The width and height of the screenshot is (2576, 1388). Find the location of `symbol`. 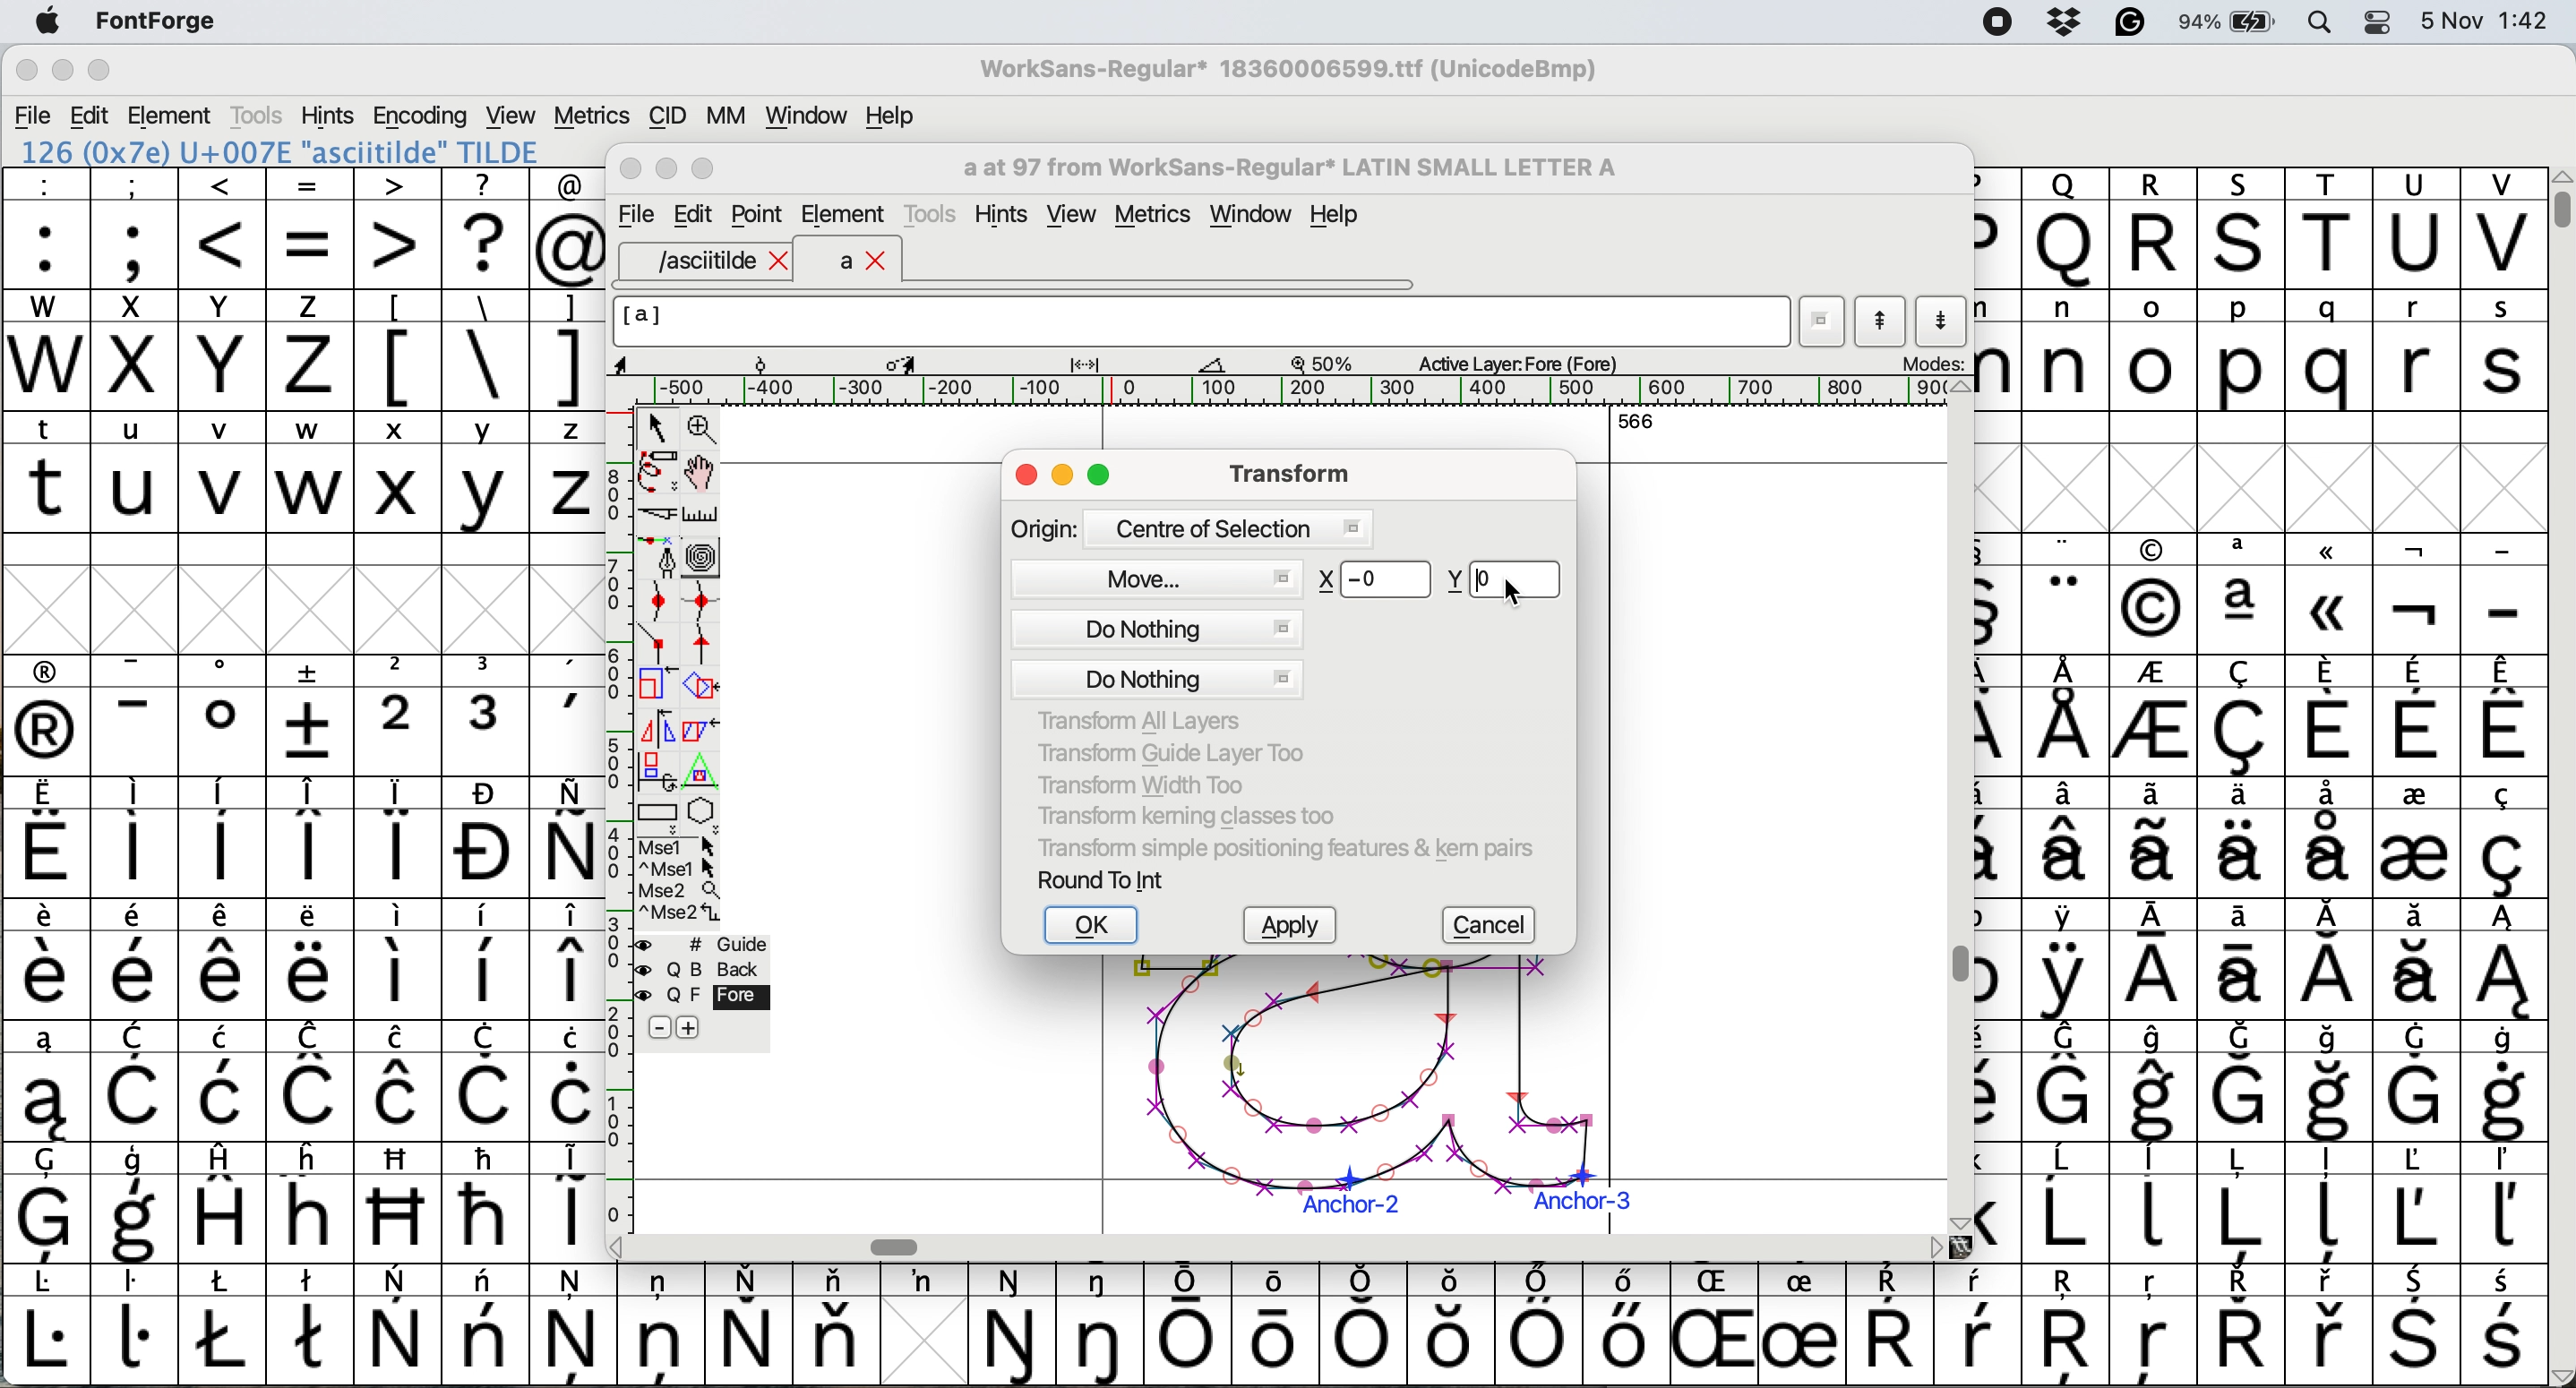

symbol is located at coordinates (2329, 715).